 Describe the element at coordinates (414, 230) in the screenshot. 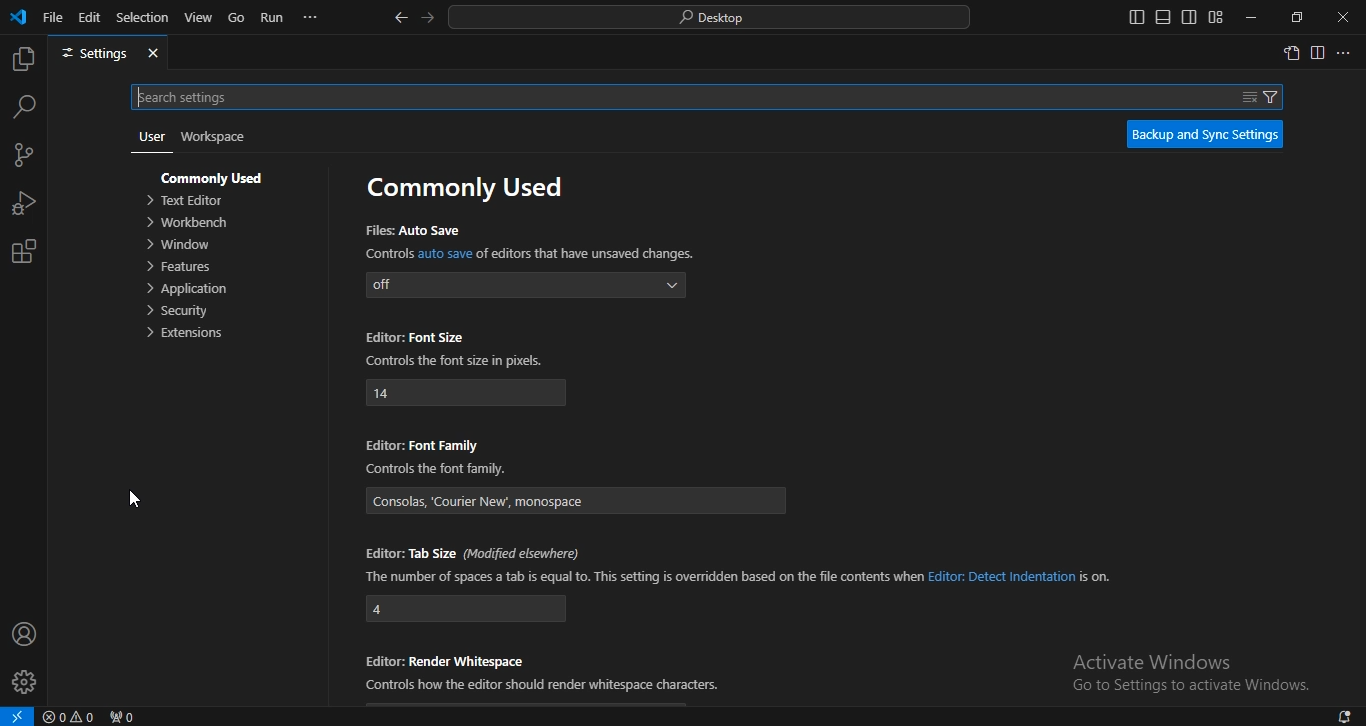

I see `files: auto save` at that location.